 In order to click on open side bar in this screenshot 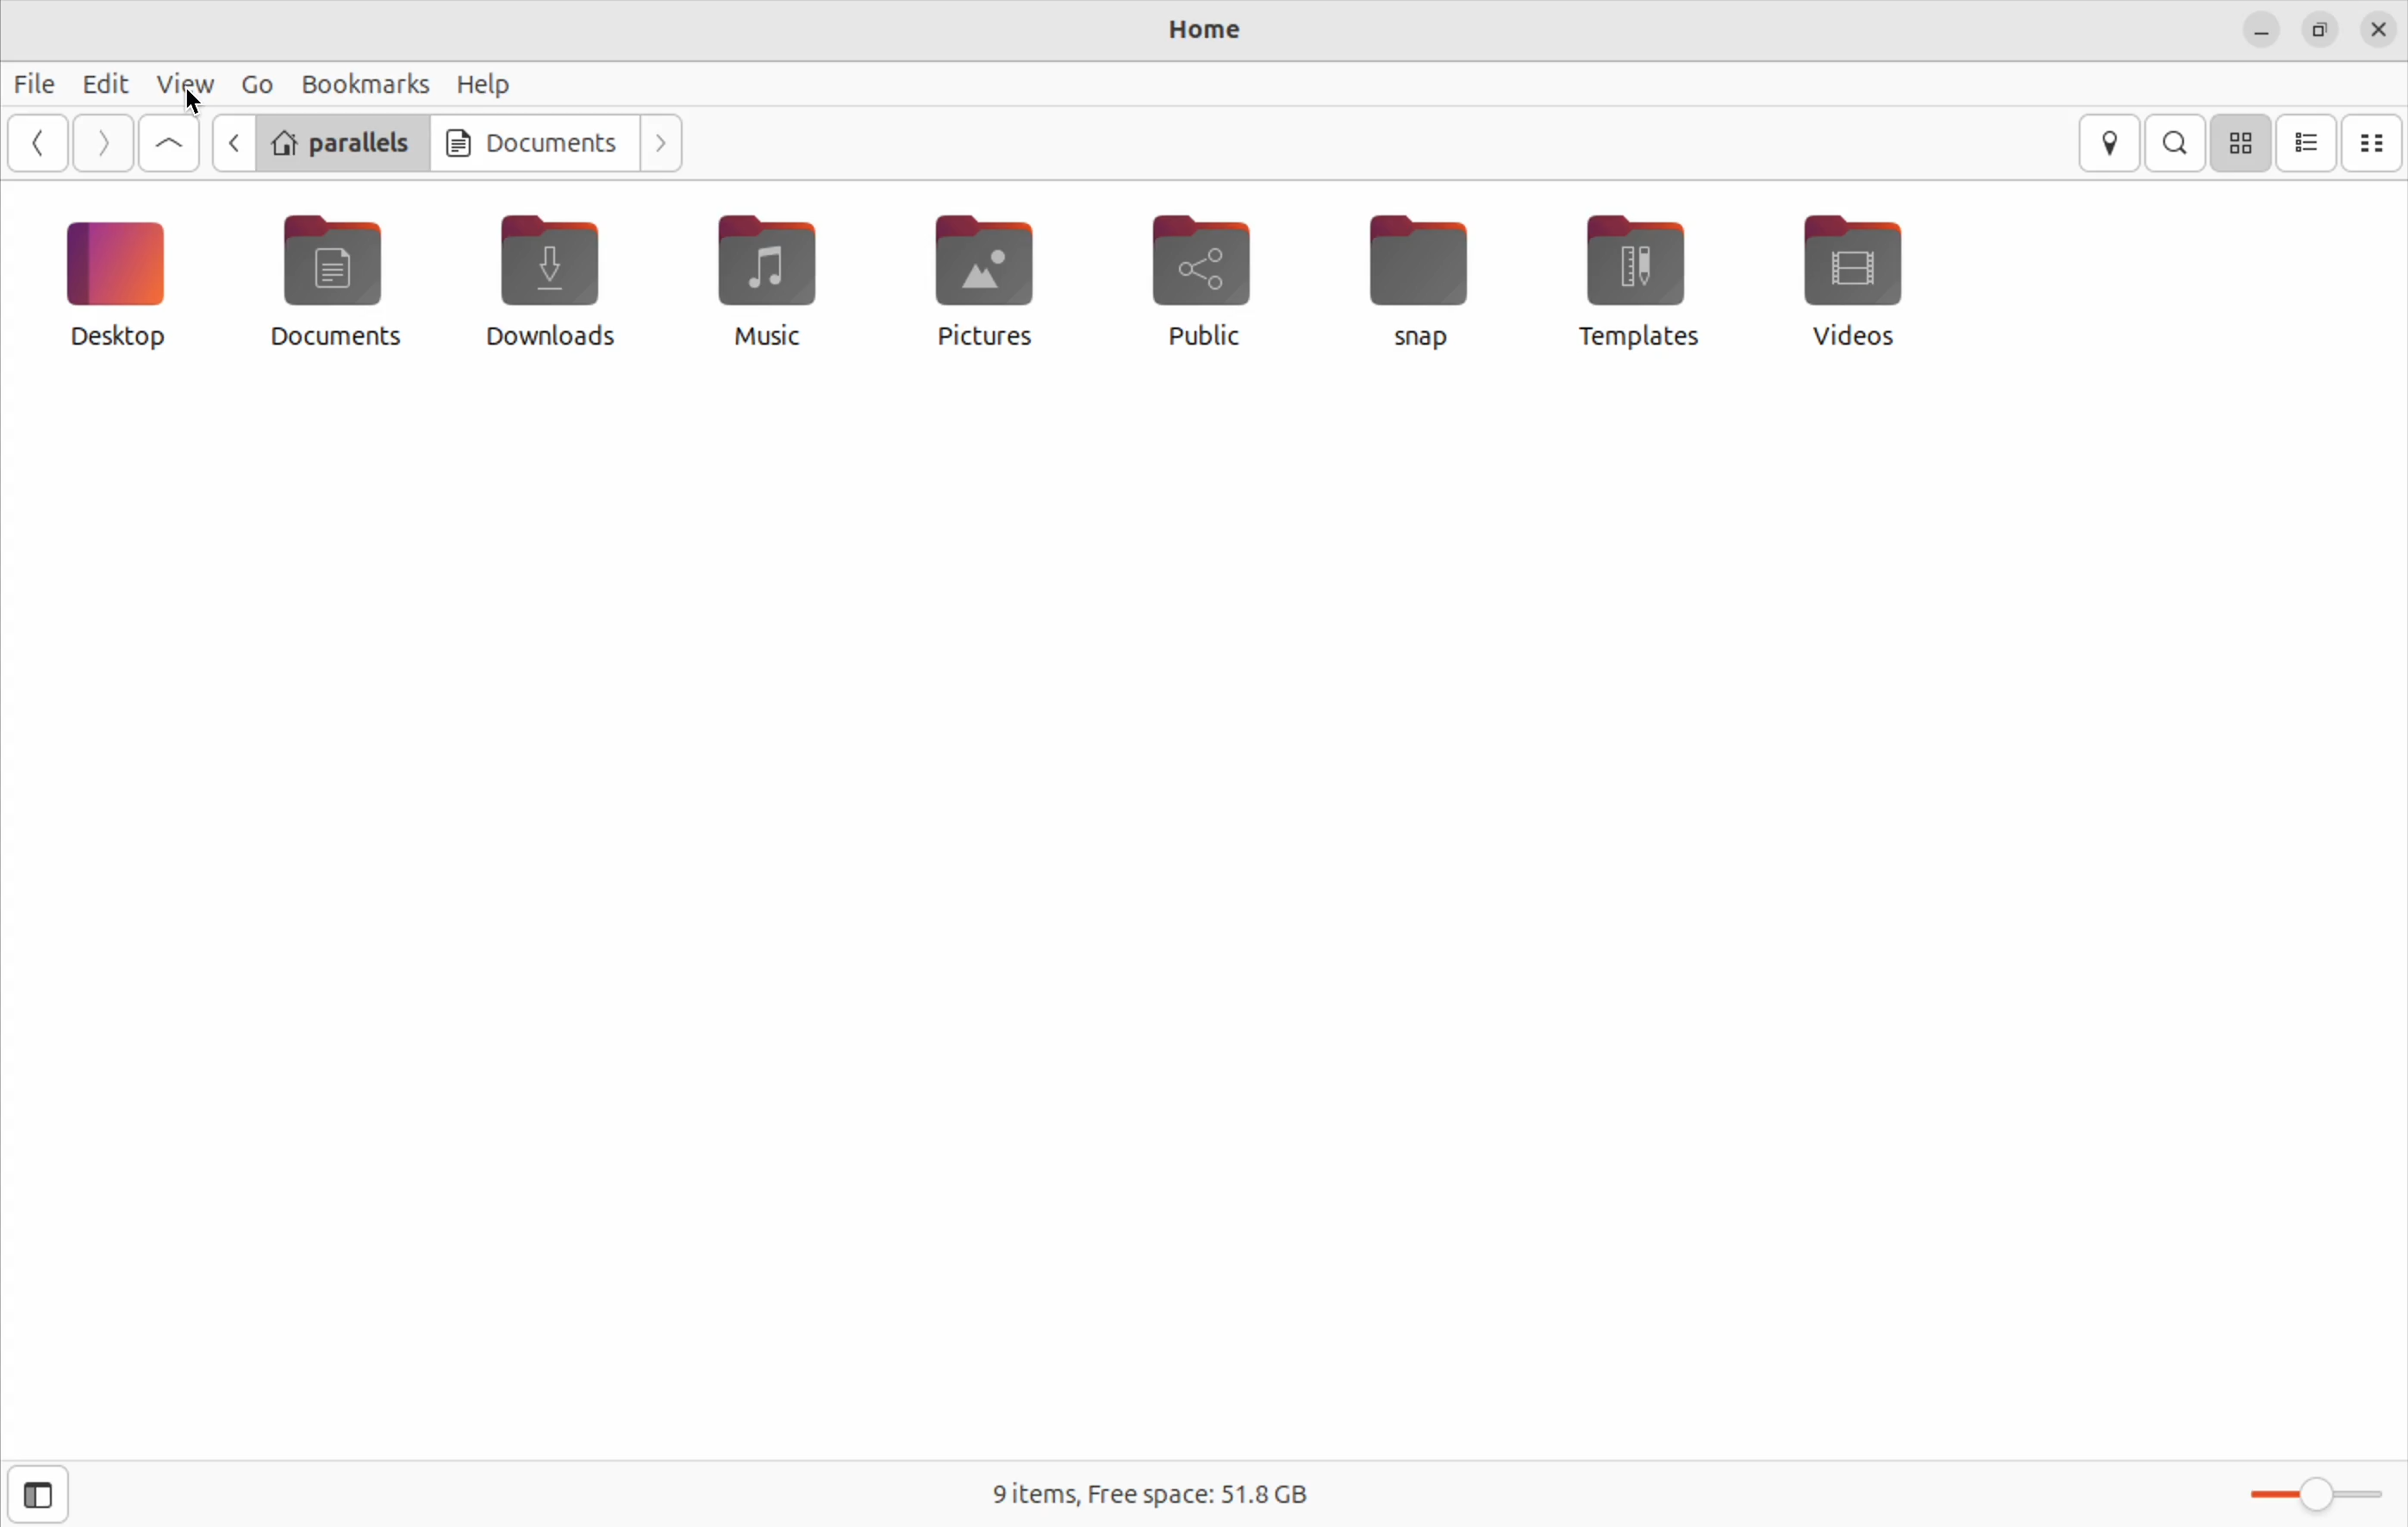, I will do `click(44, 1492)`.